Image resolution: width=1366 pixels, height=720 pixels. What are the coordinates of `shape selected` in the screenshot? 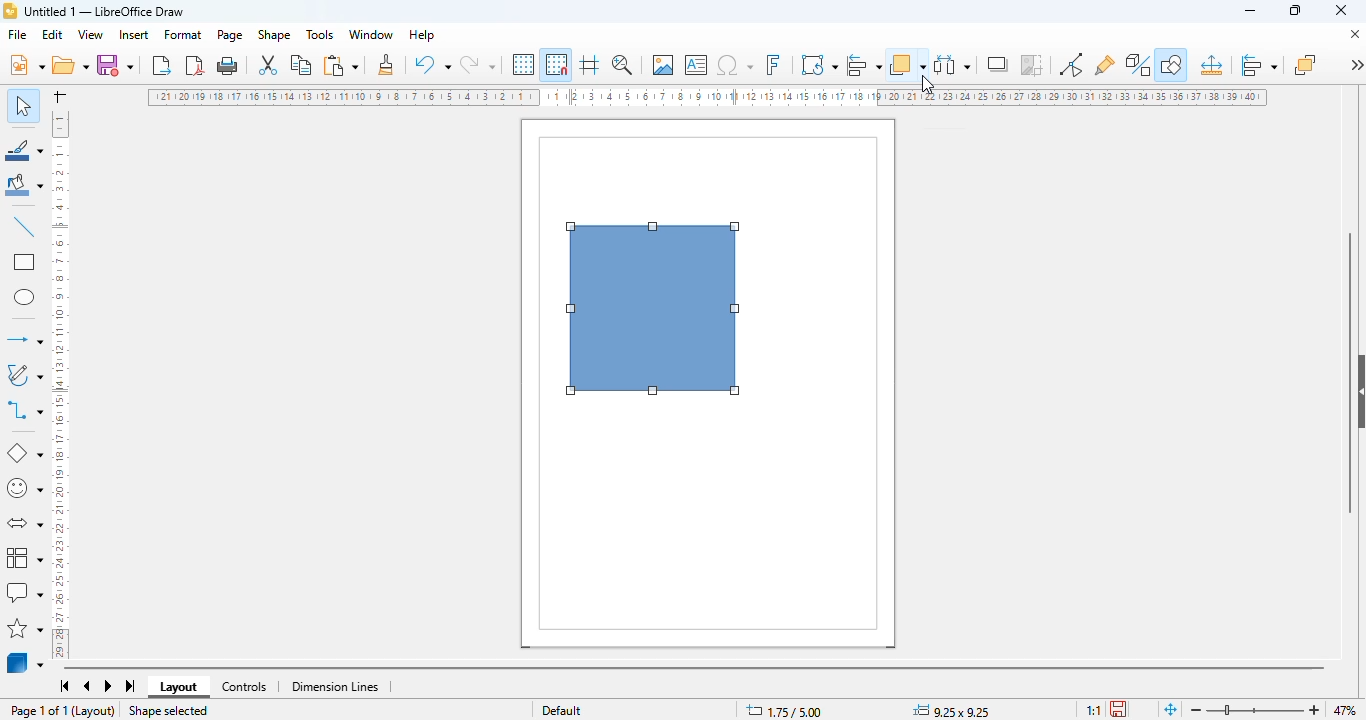 It's located at (167, 711).